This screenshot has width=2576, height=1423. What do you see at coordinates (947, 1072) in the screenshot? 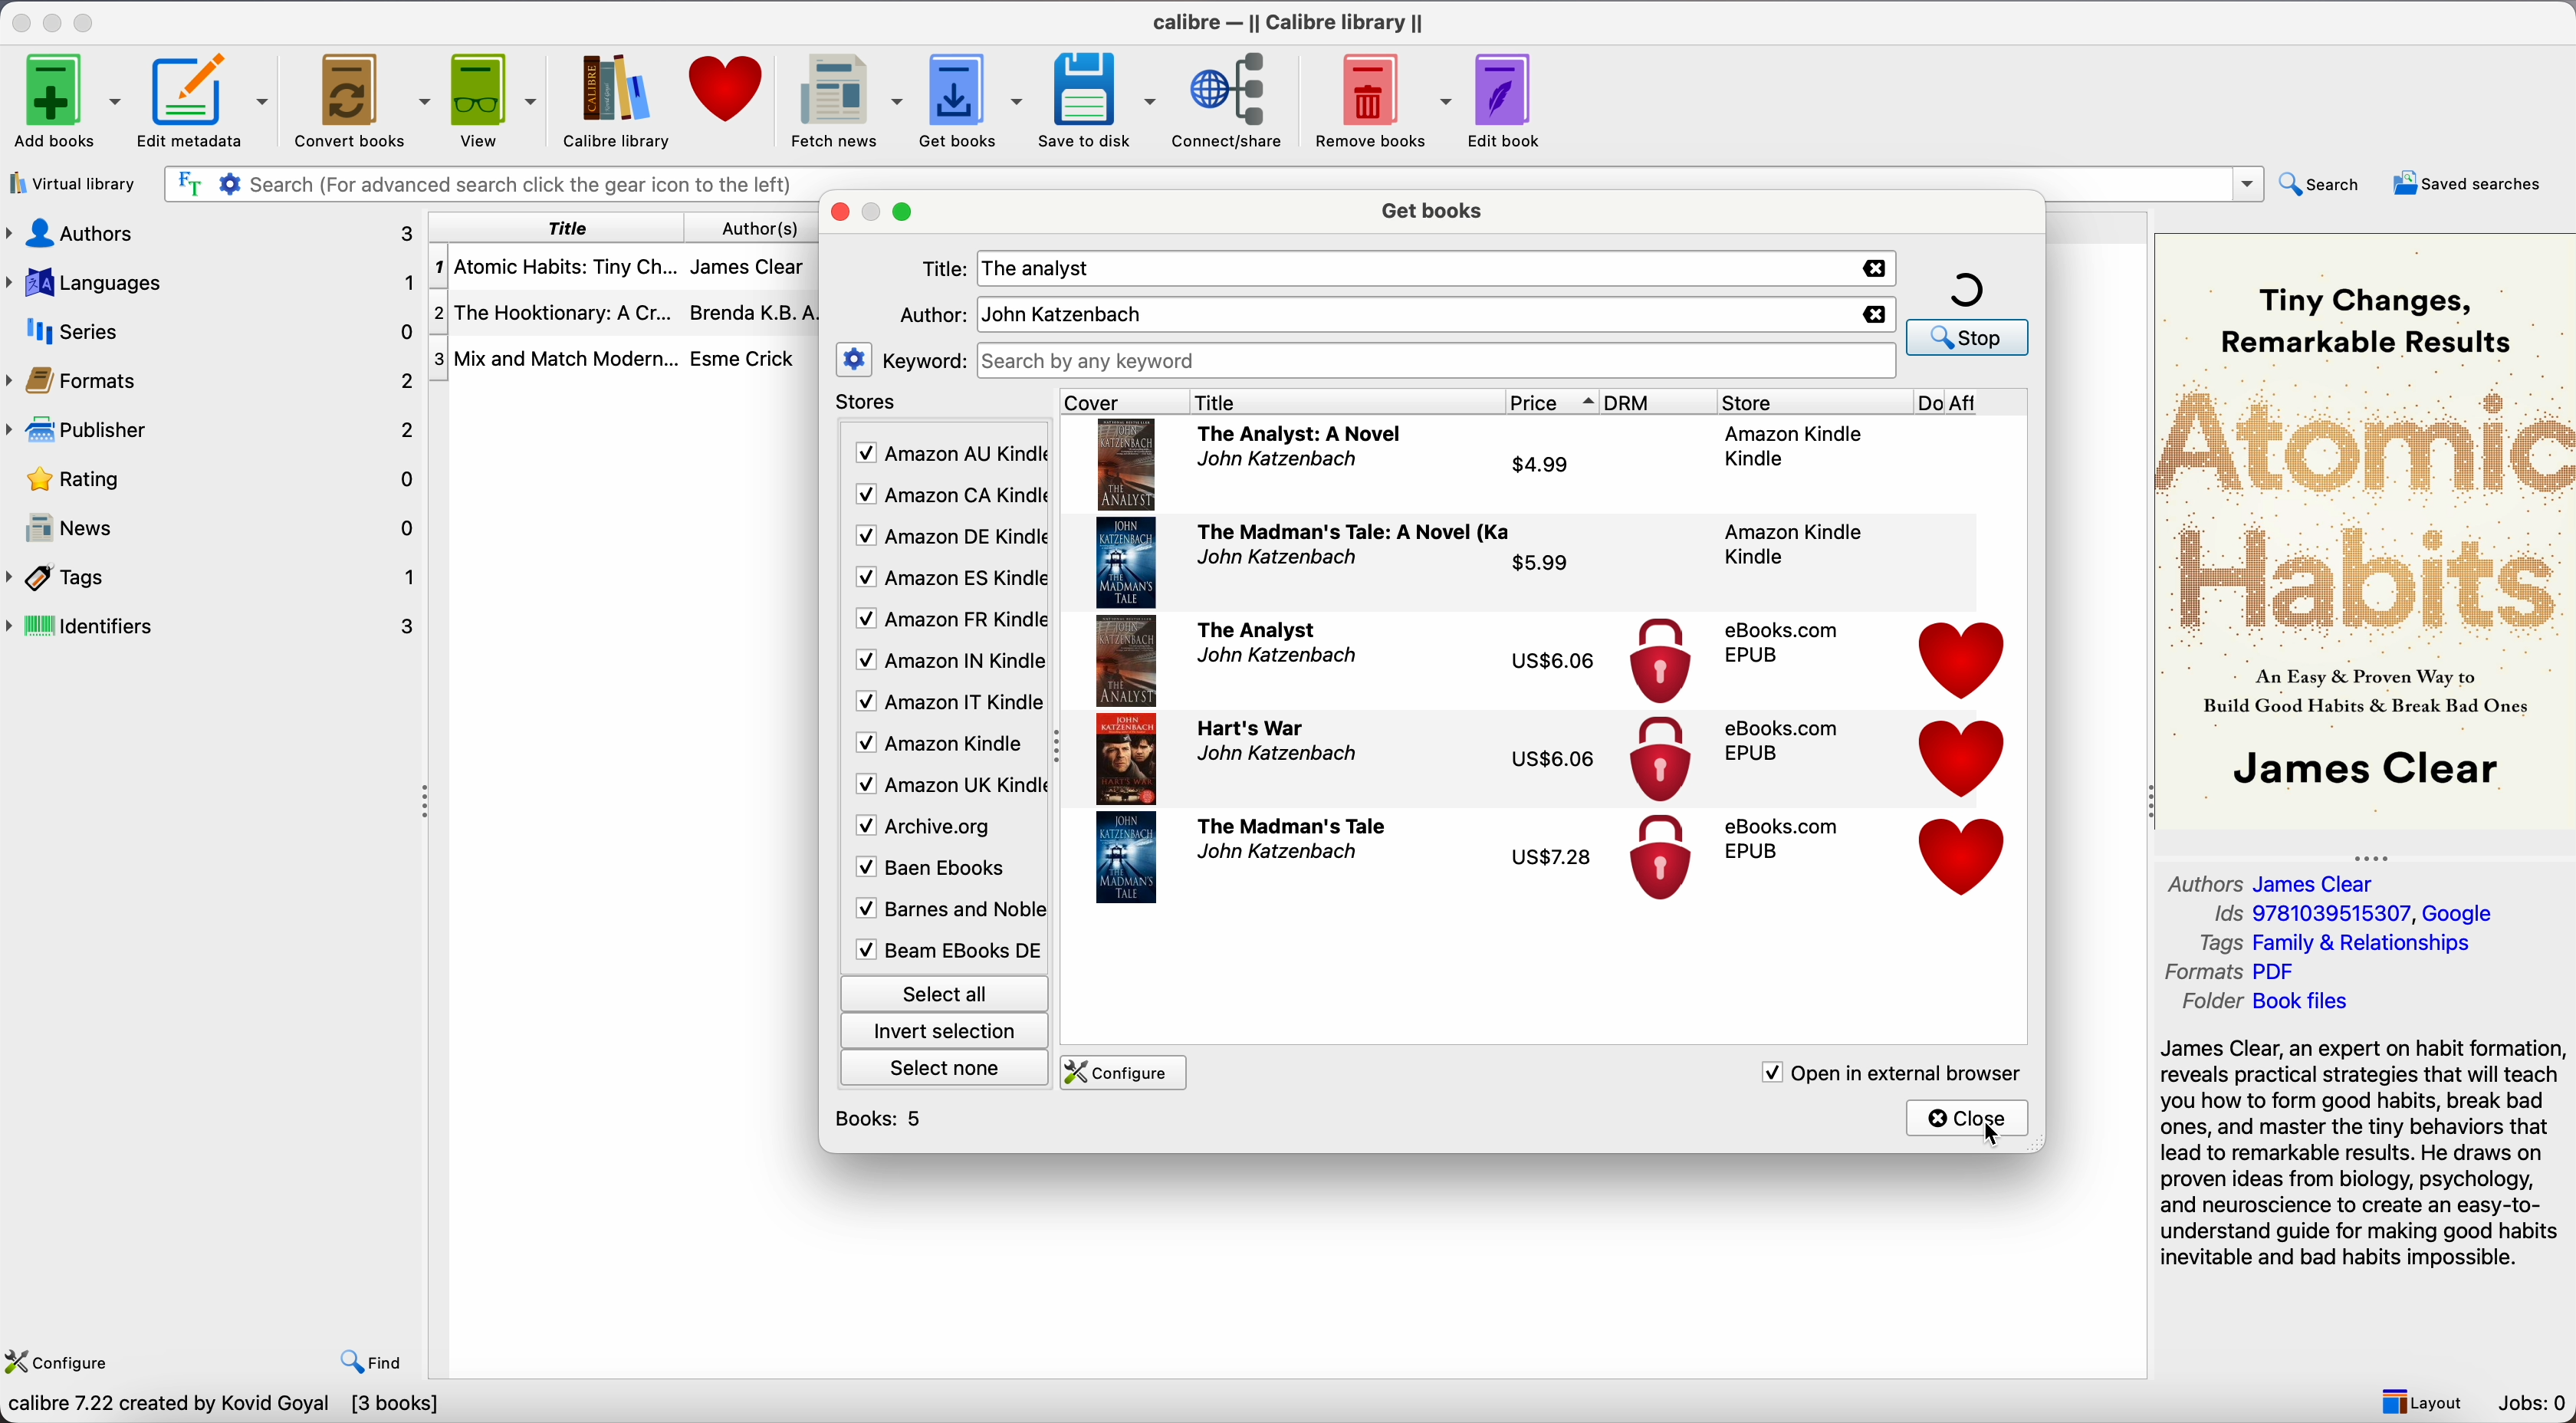
I see `select none` at bounding box center [947, 1072].